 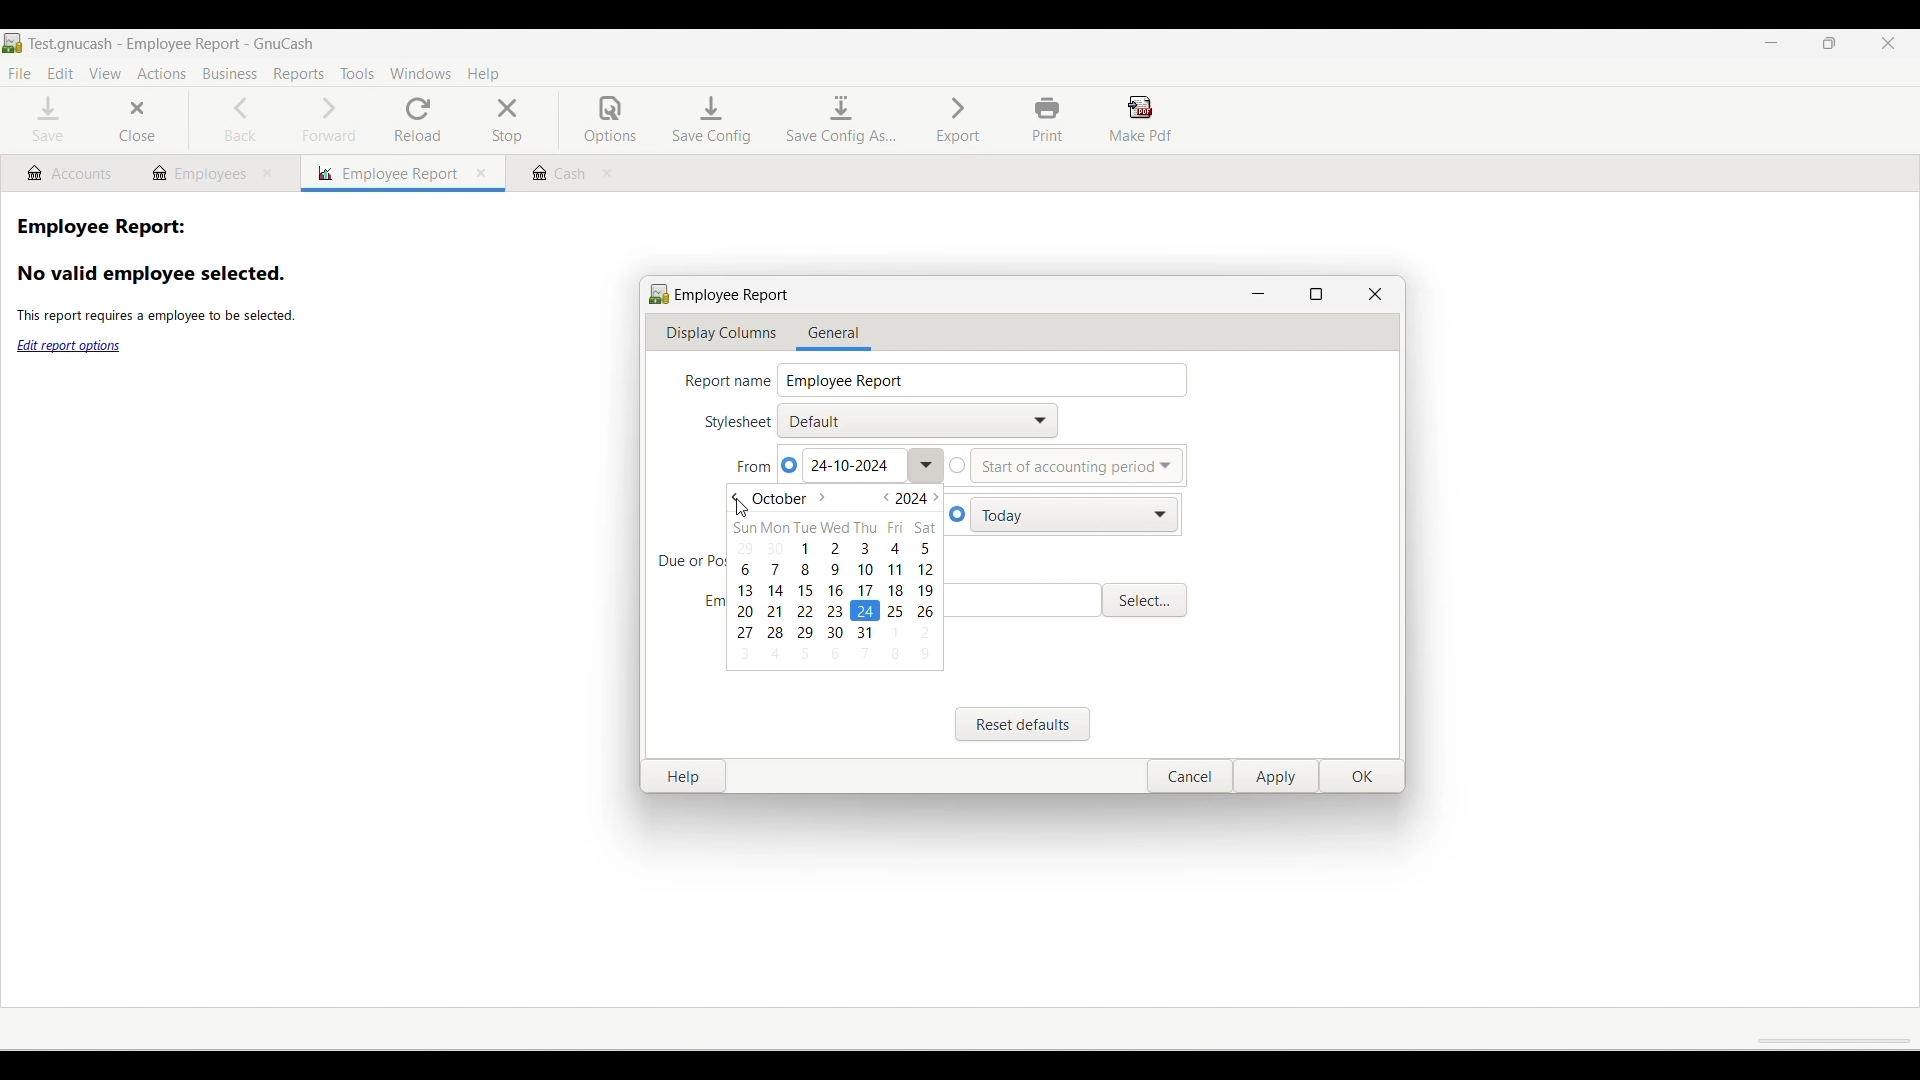 What do you see at coordinates (741, 497) in the screenshot?
I see `Go to previous month` at bounding box center [741, 497].